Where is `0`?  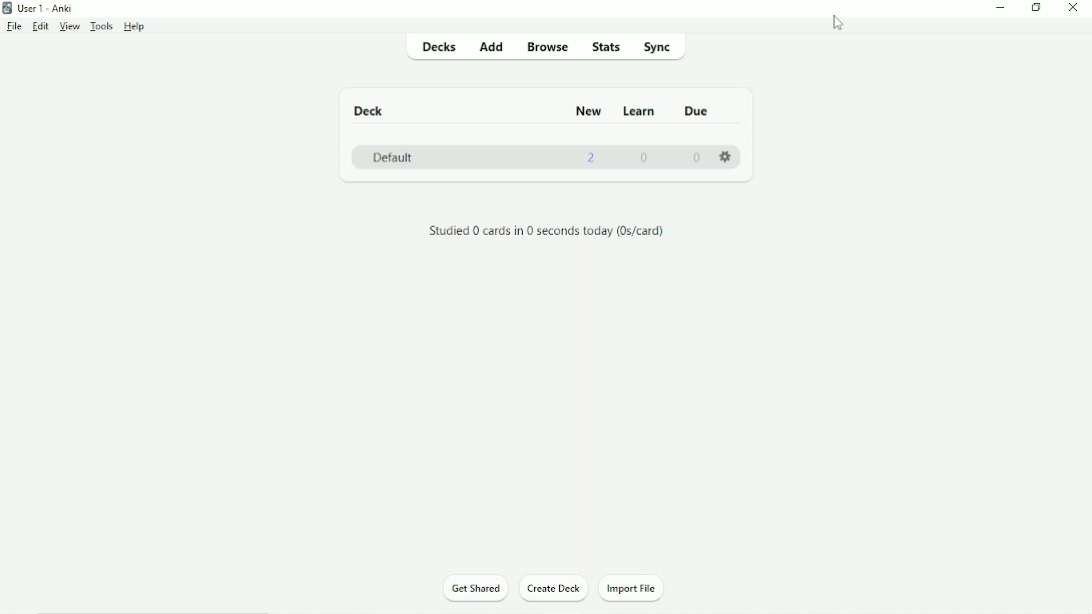 0 is located at coordinates (645, 157).